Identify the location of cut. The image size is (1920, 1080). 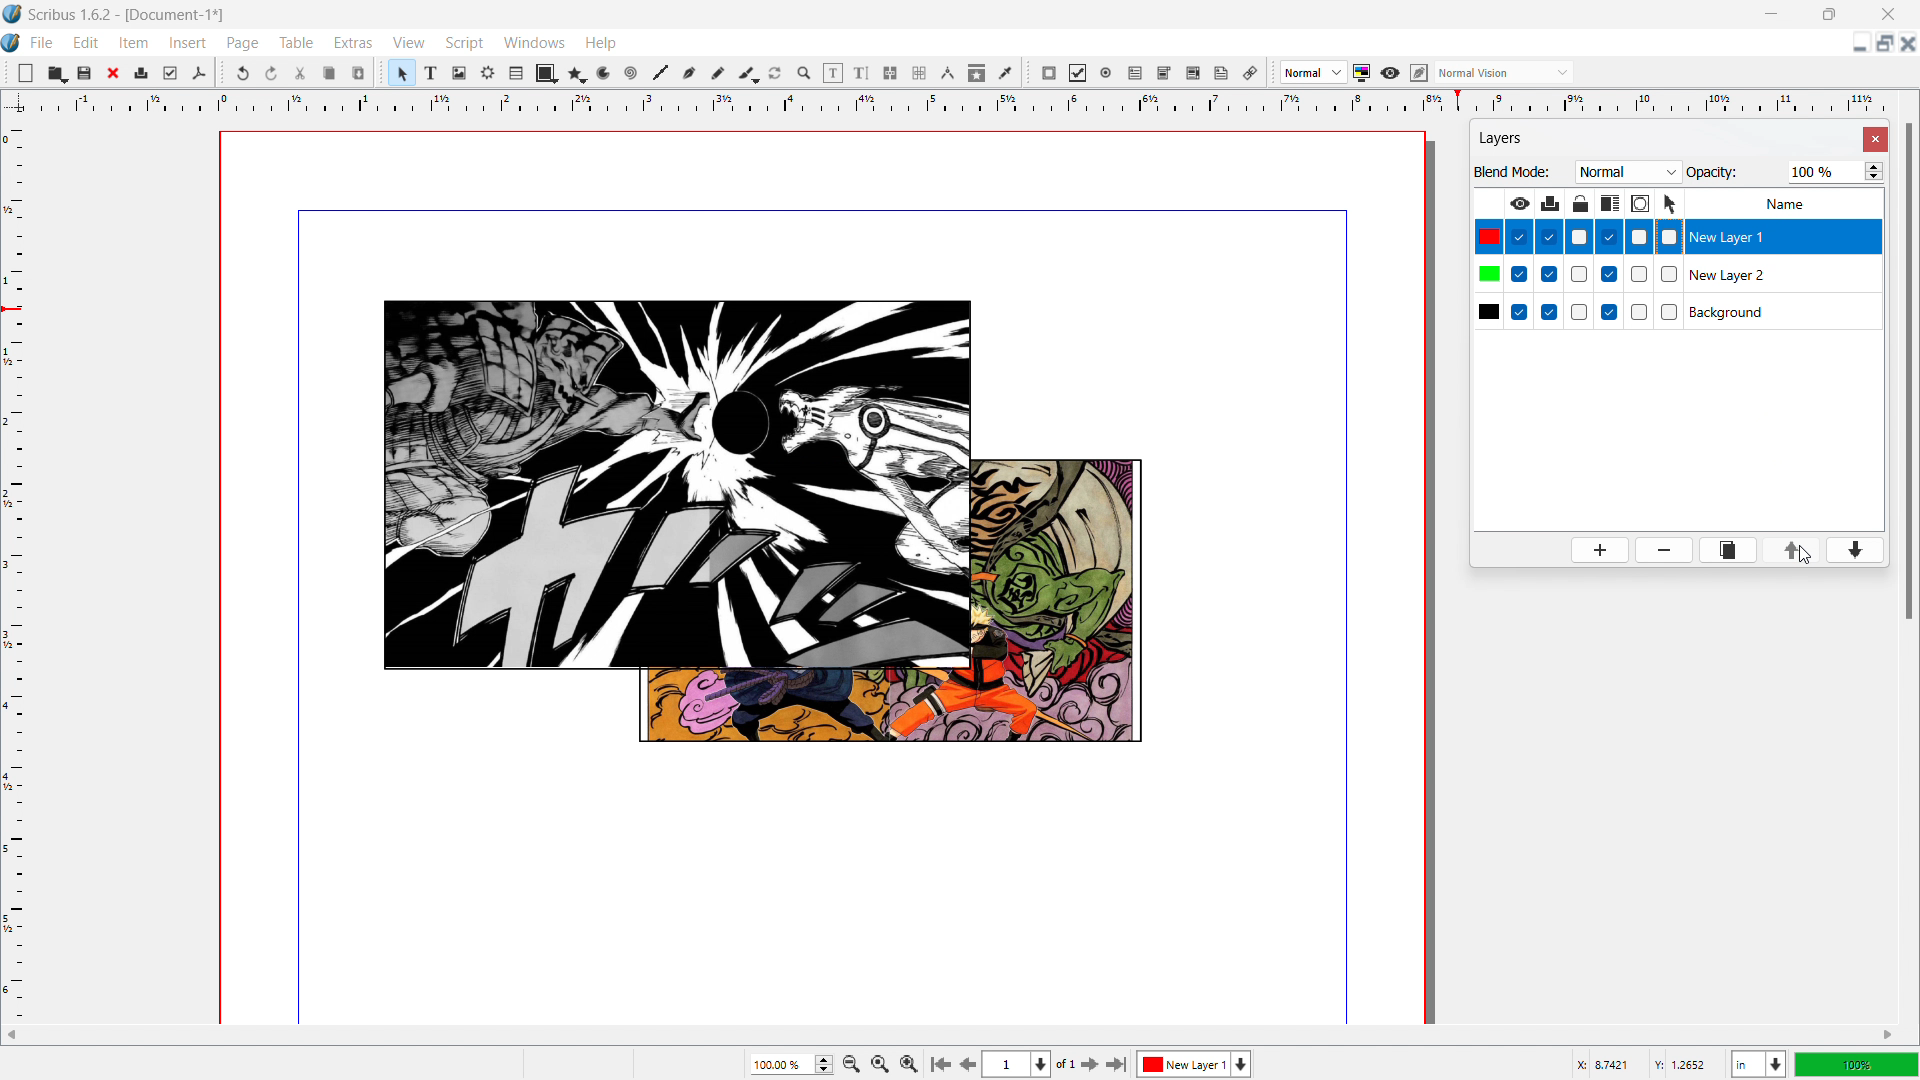
(299, 74).